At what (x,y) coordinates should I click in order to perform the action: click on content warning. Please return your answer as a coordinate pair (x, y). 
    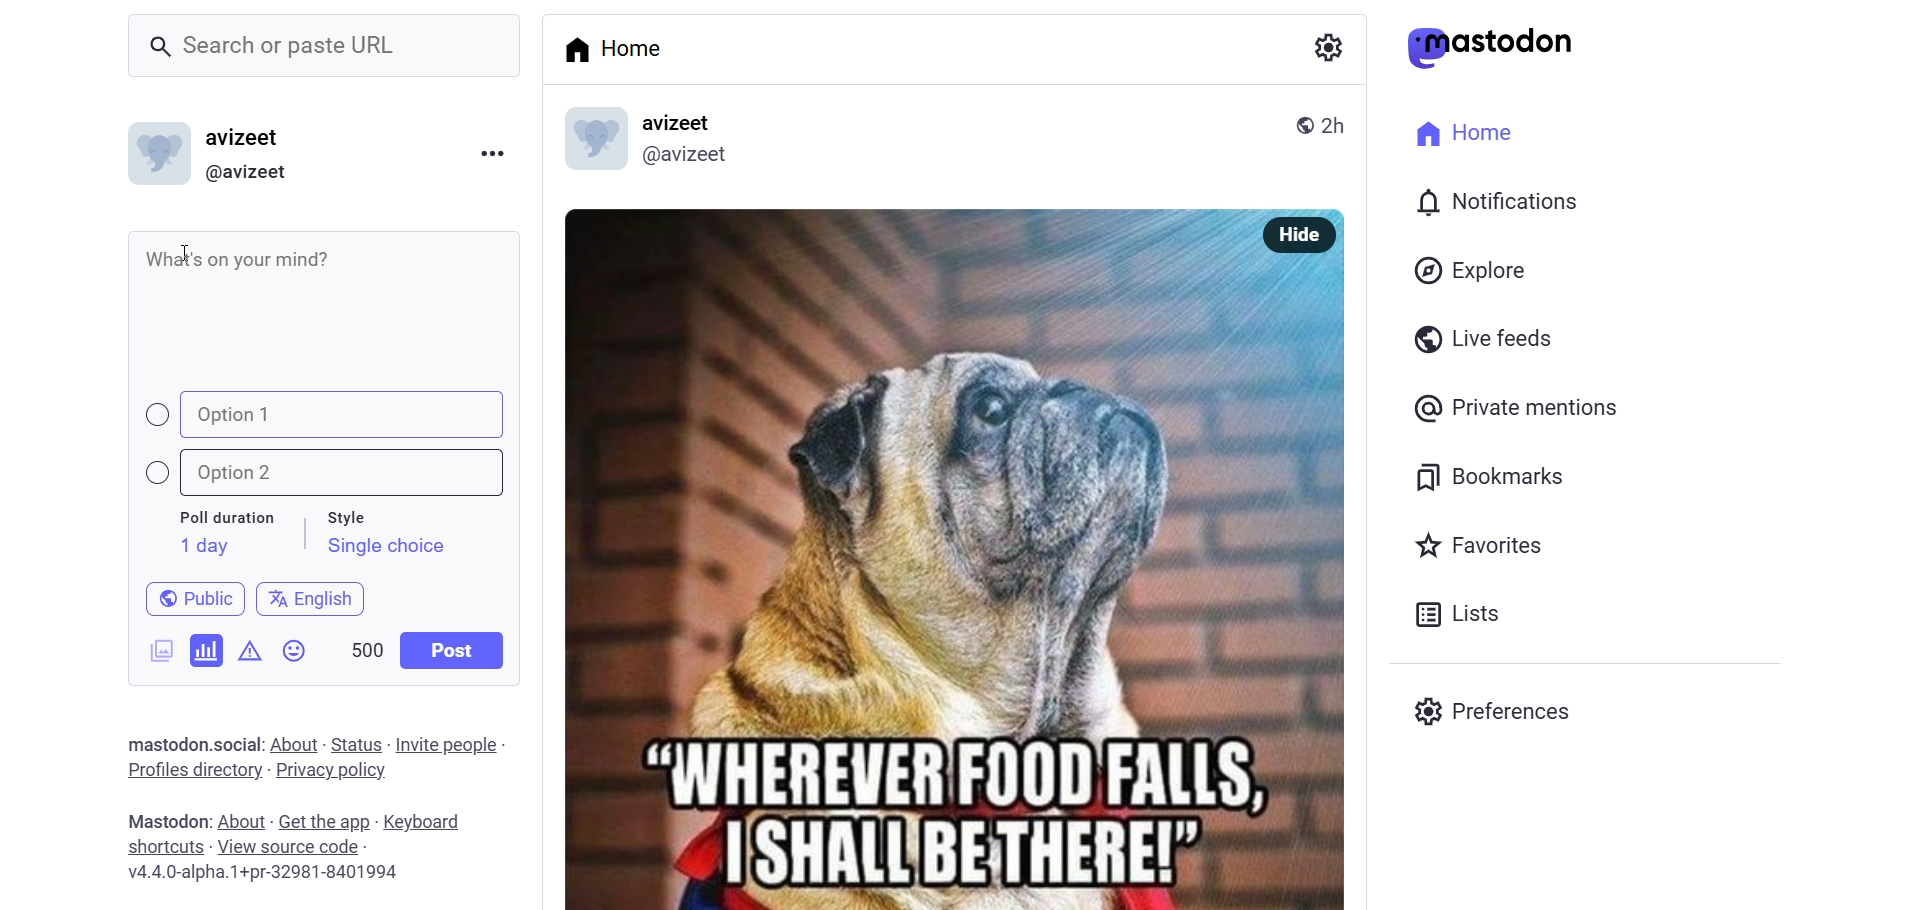
    Looking at the image, I should click on (250, 647).